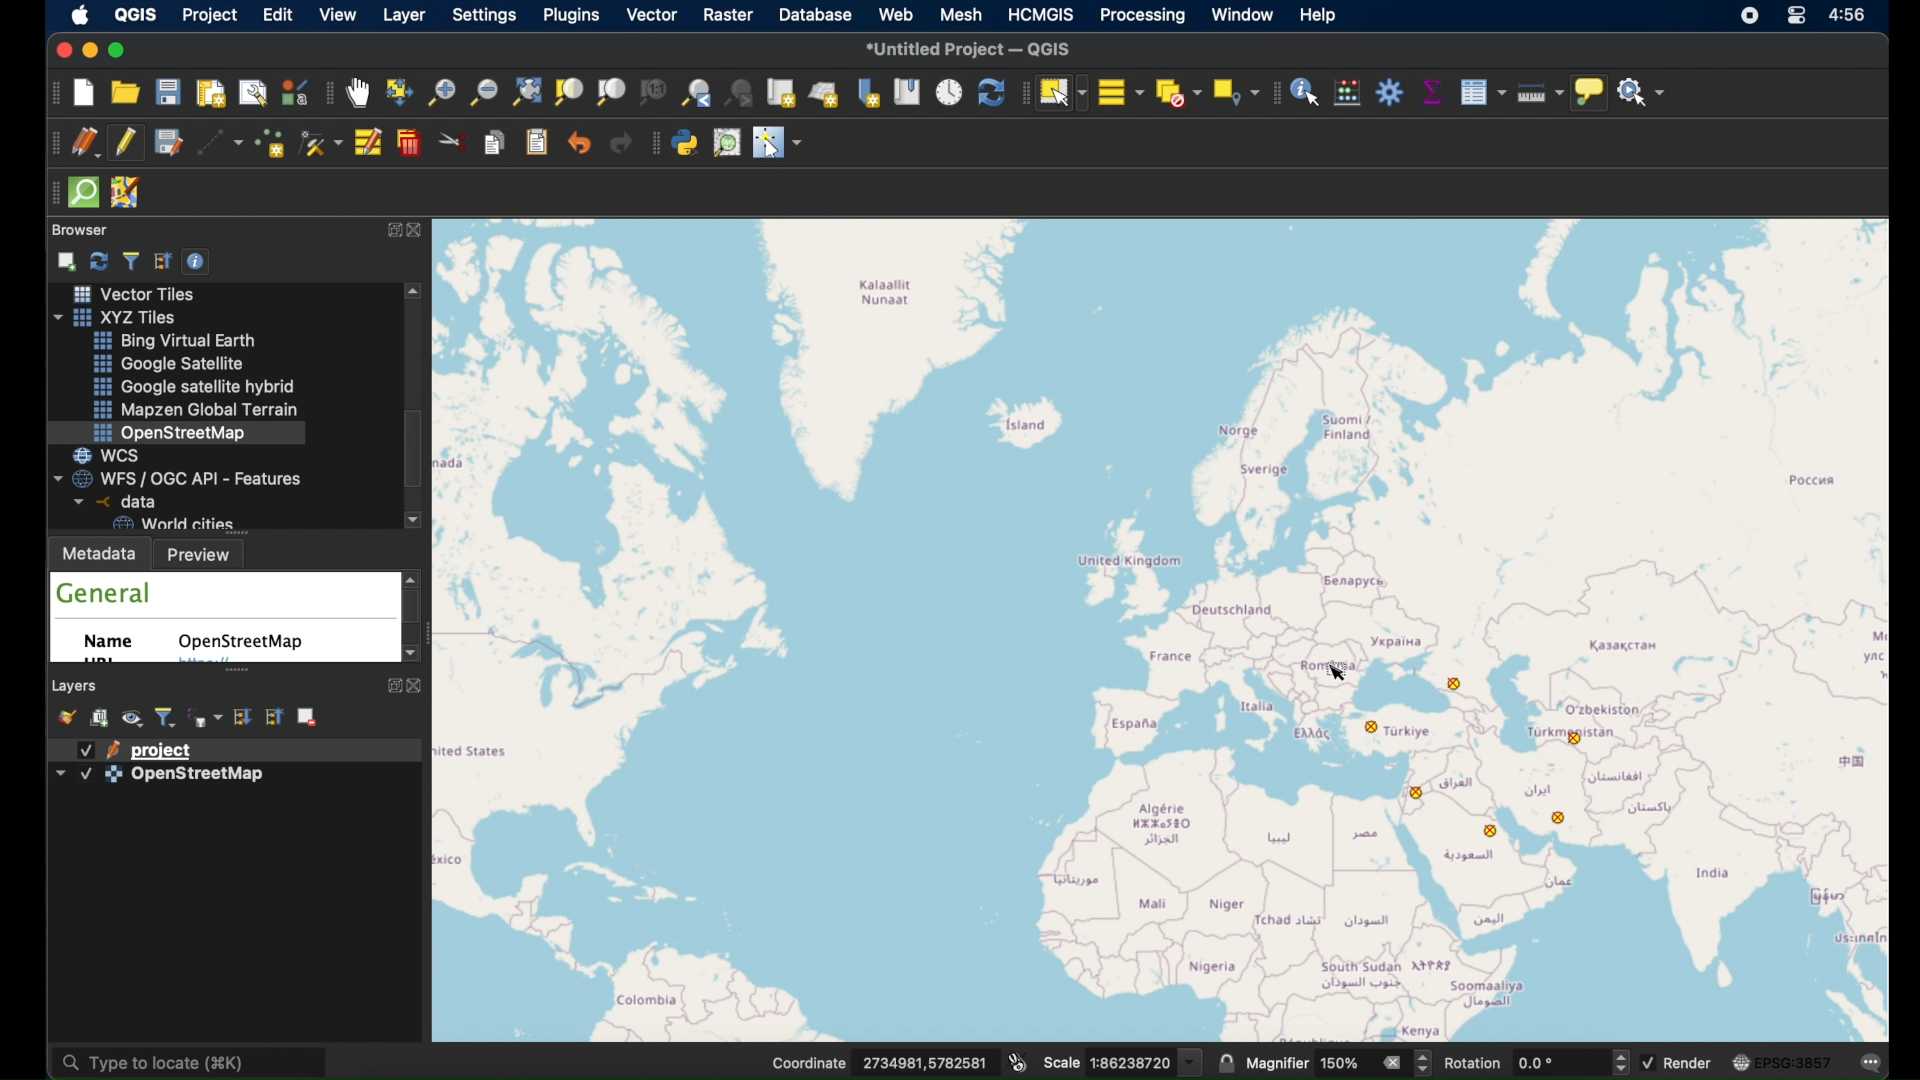 This screenshot has height=1080, width=1920. Describe the element at coordinates (165, 749) in the screenshot. I see `project layer` at that location.